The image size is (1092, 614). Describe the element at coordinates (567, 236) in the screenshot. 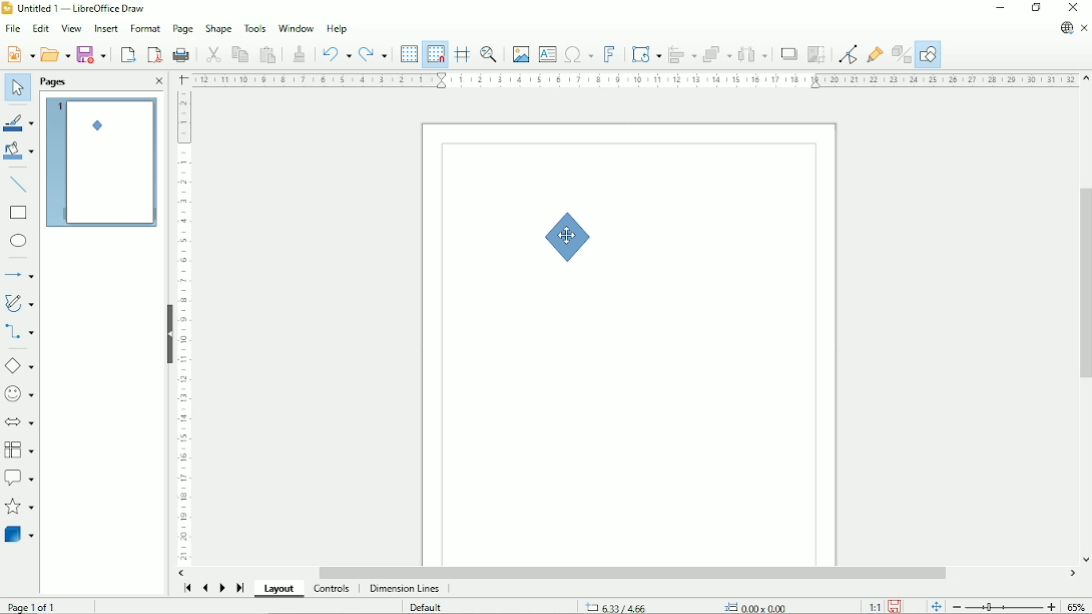

I see `Shape` at that location.